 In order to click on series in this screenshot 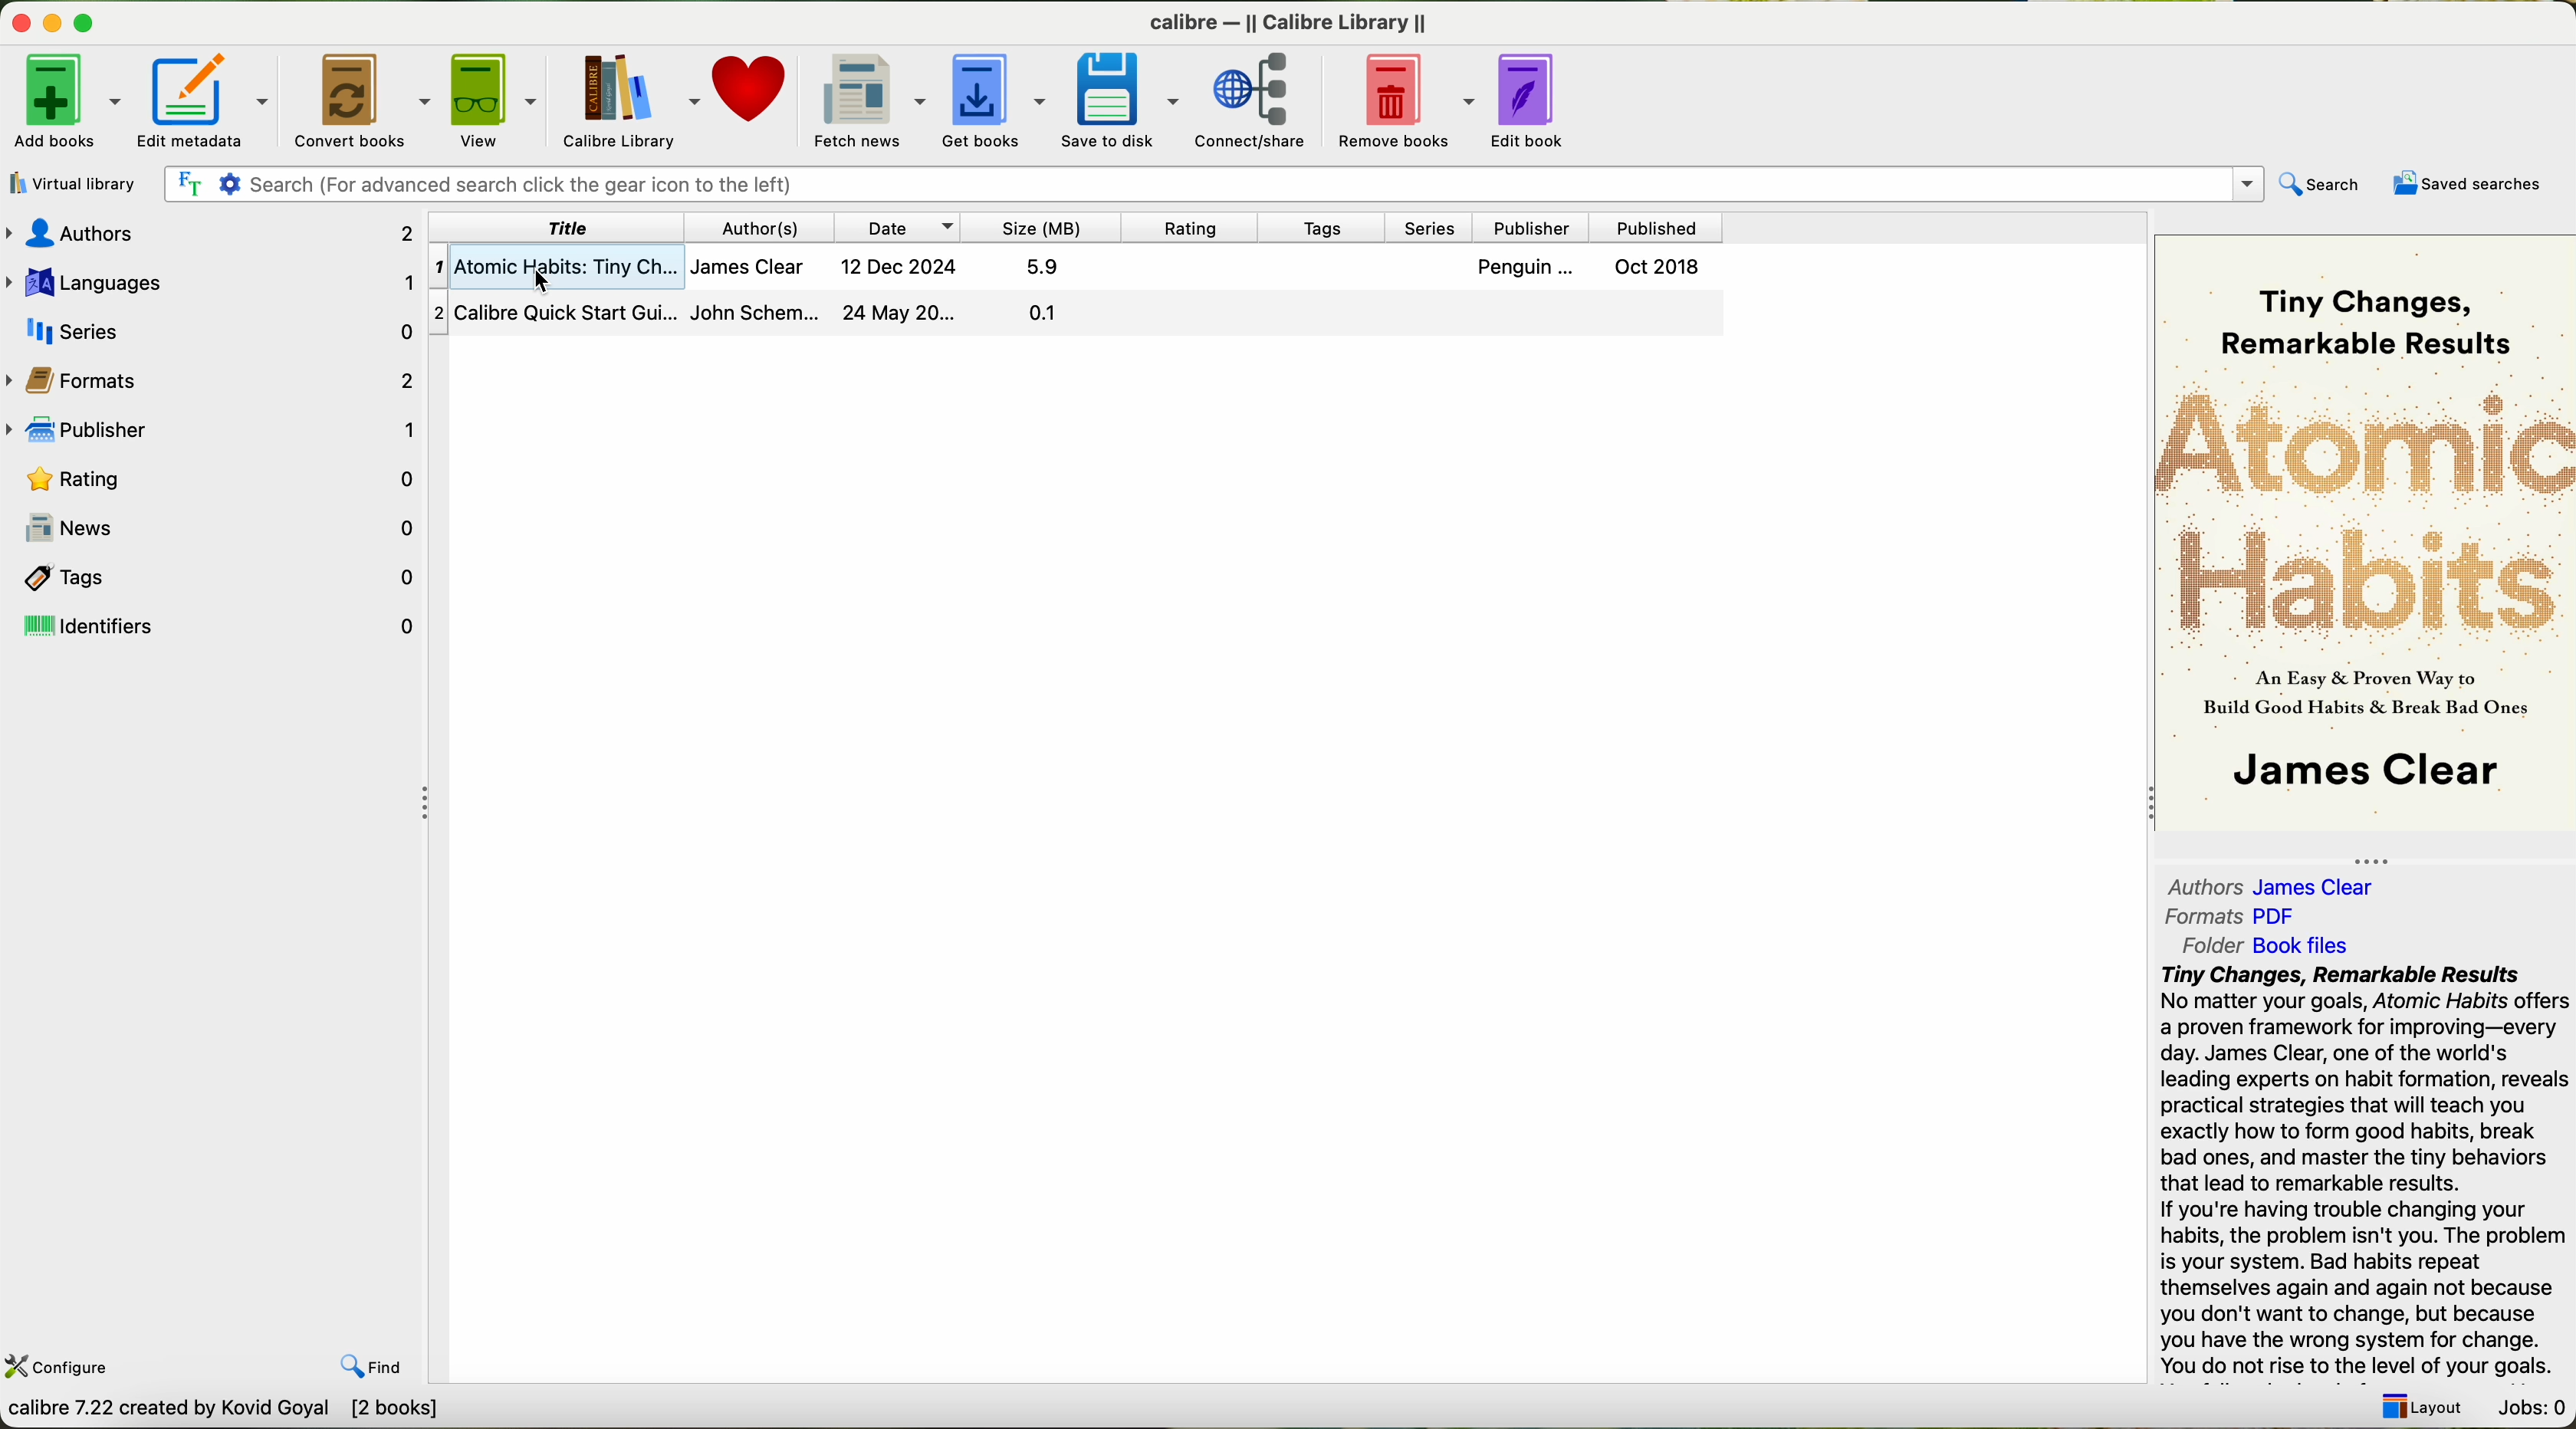, I will do `click(209, 329)`.